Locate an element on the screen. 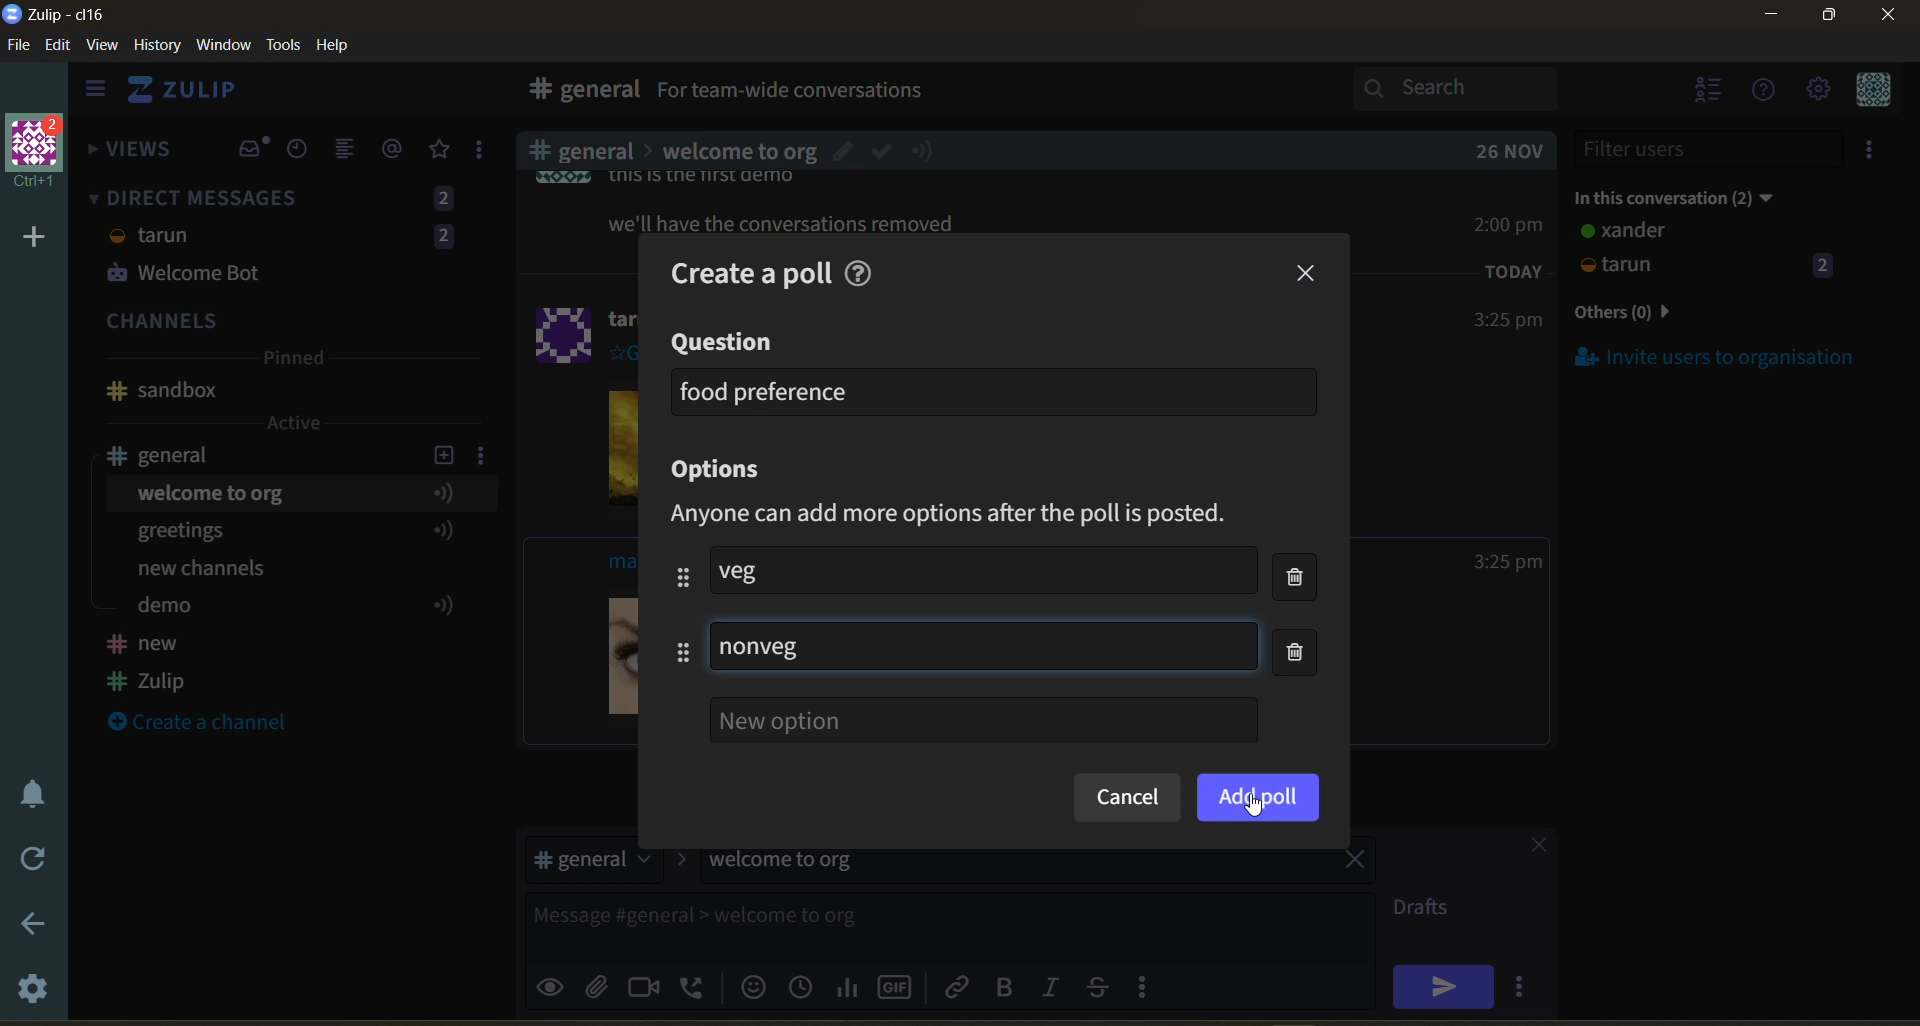 The width and height of the screenshot is (1920, 1026). link is located at coordinates (959, 986).